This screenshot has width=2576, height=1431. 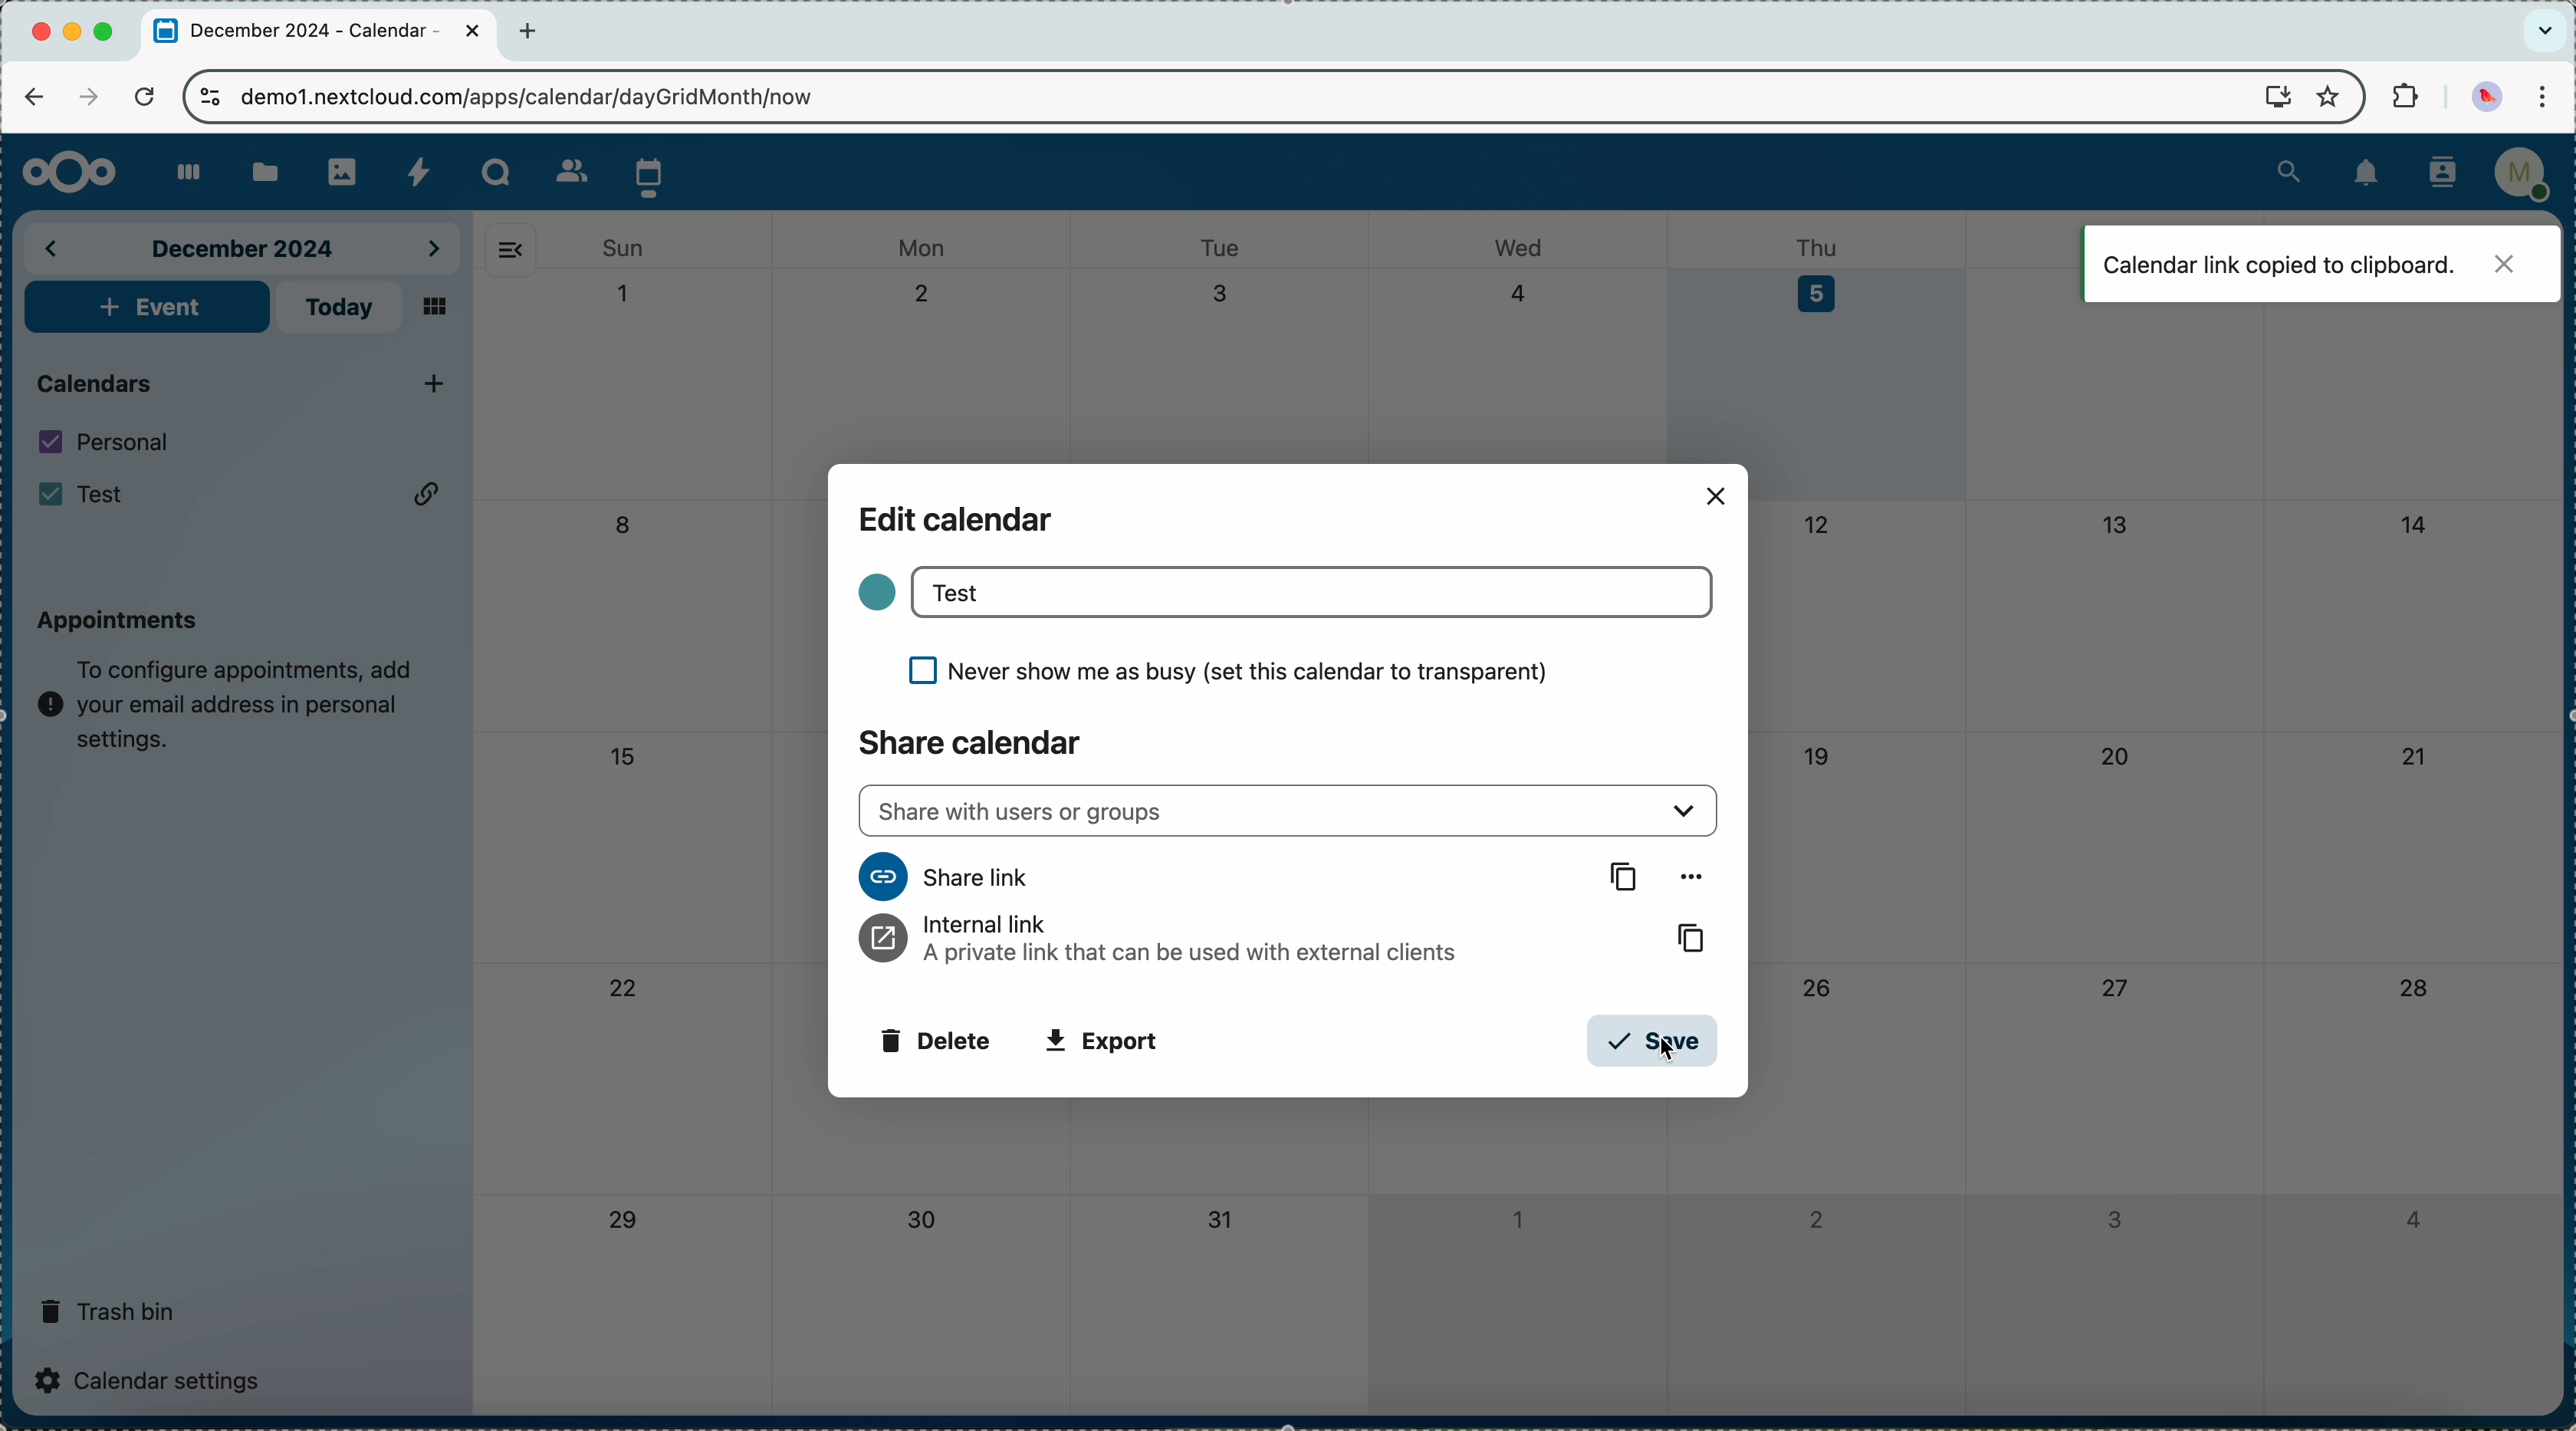 What do you see at coordinates (436, 309) in the screenshot?
I see `mosaic view` at bounding box center [436, 309].